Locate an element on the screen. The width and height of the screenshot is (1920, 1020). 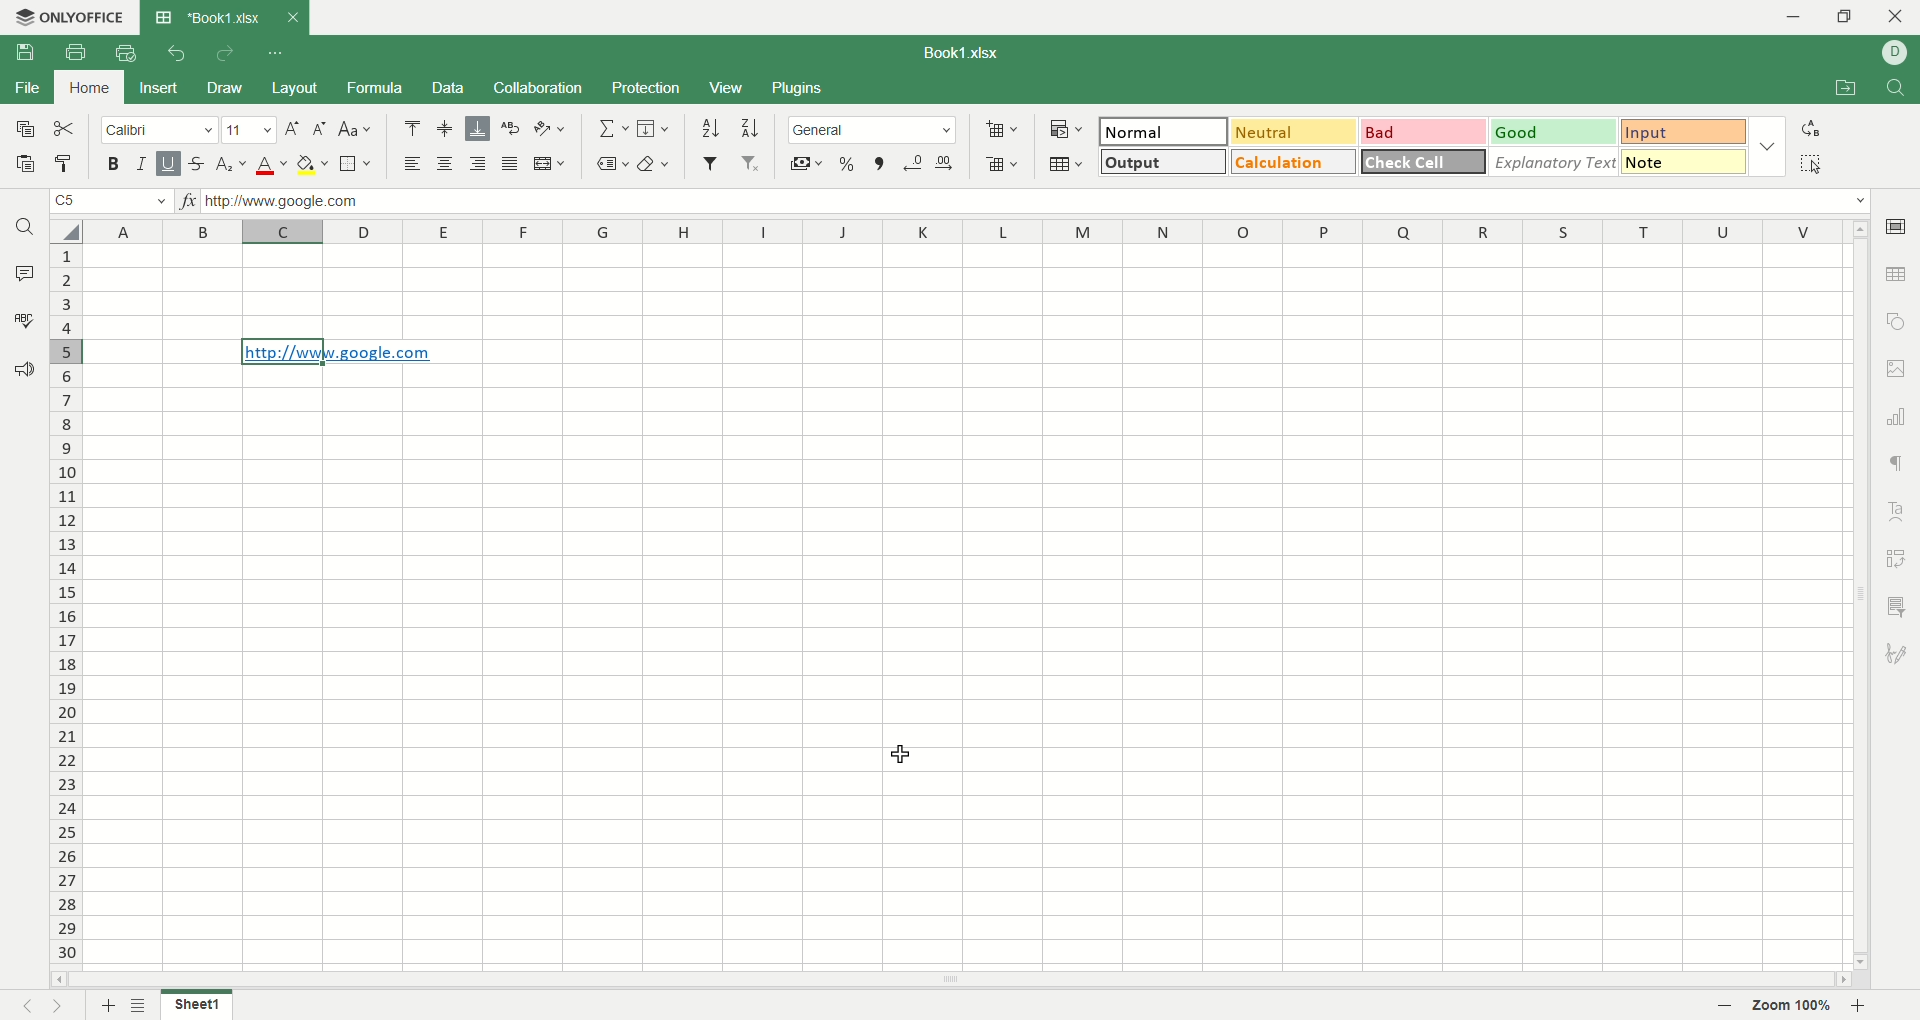
align bottom is located at coordinates (481, 128).